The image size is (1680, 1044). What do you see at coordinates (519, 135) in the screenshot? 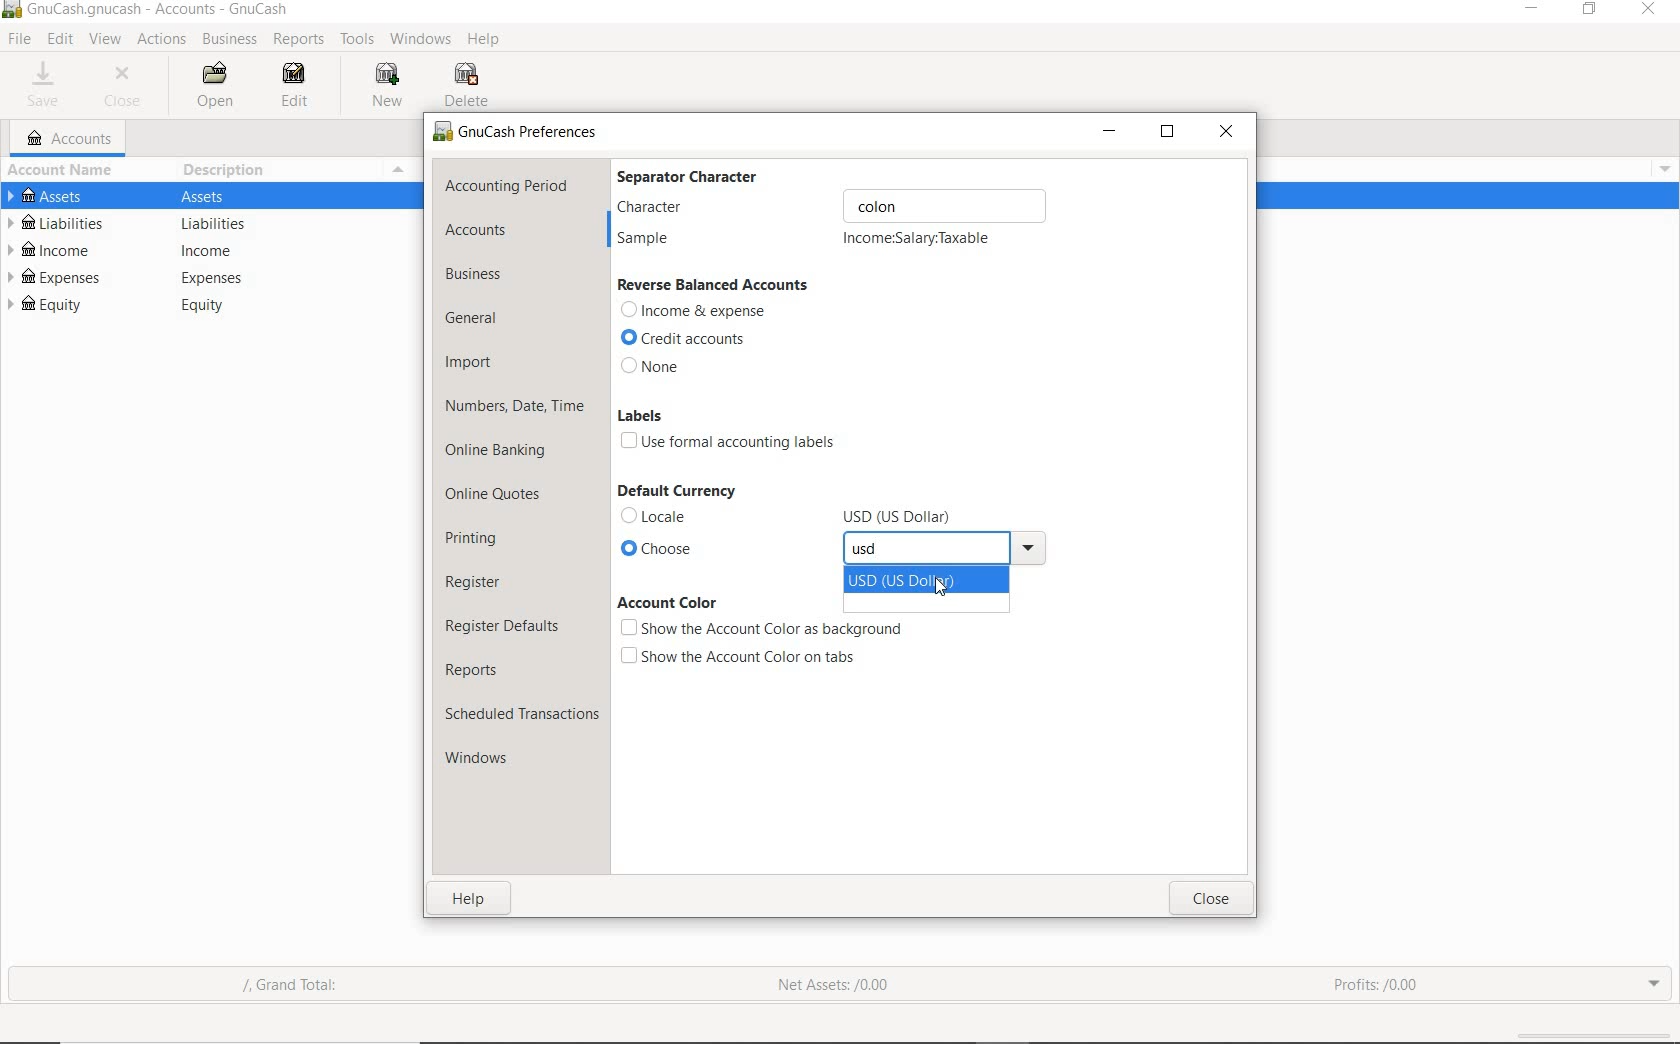
I see `preferences` at bounding box center [519, 135].